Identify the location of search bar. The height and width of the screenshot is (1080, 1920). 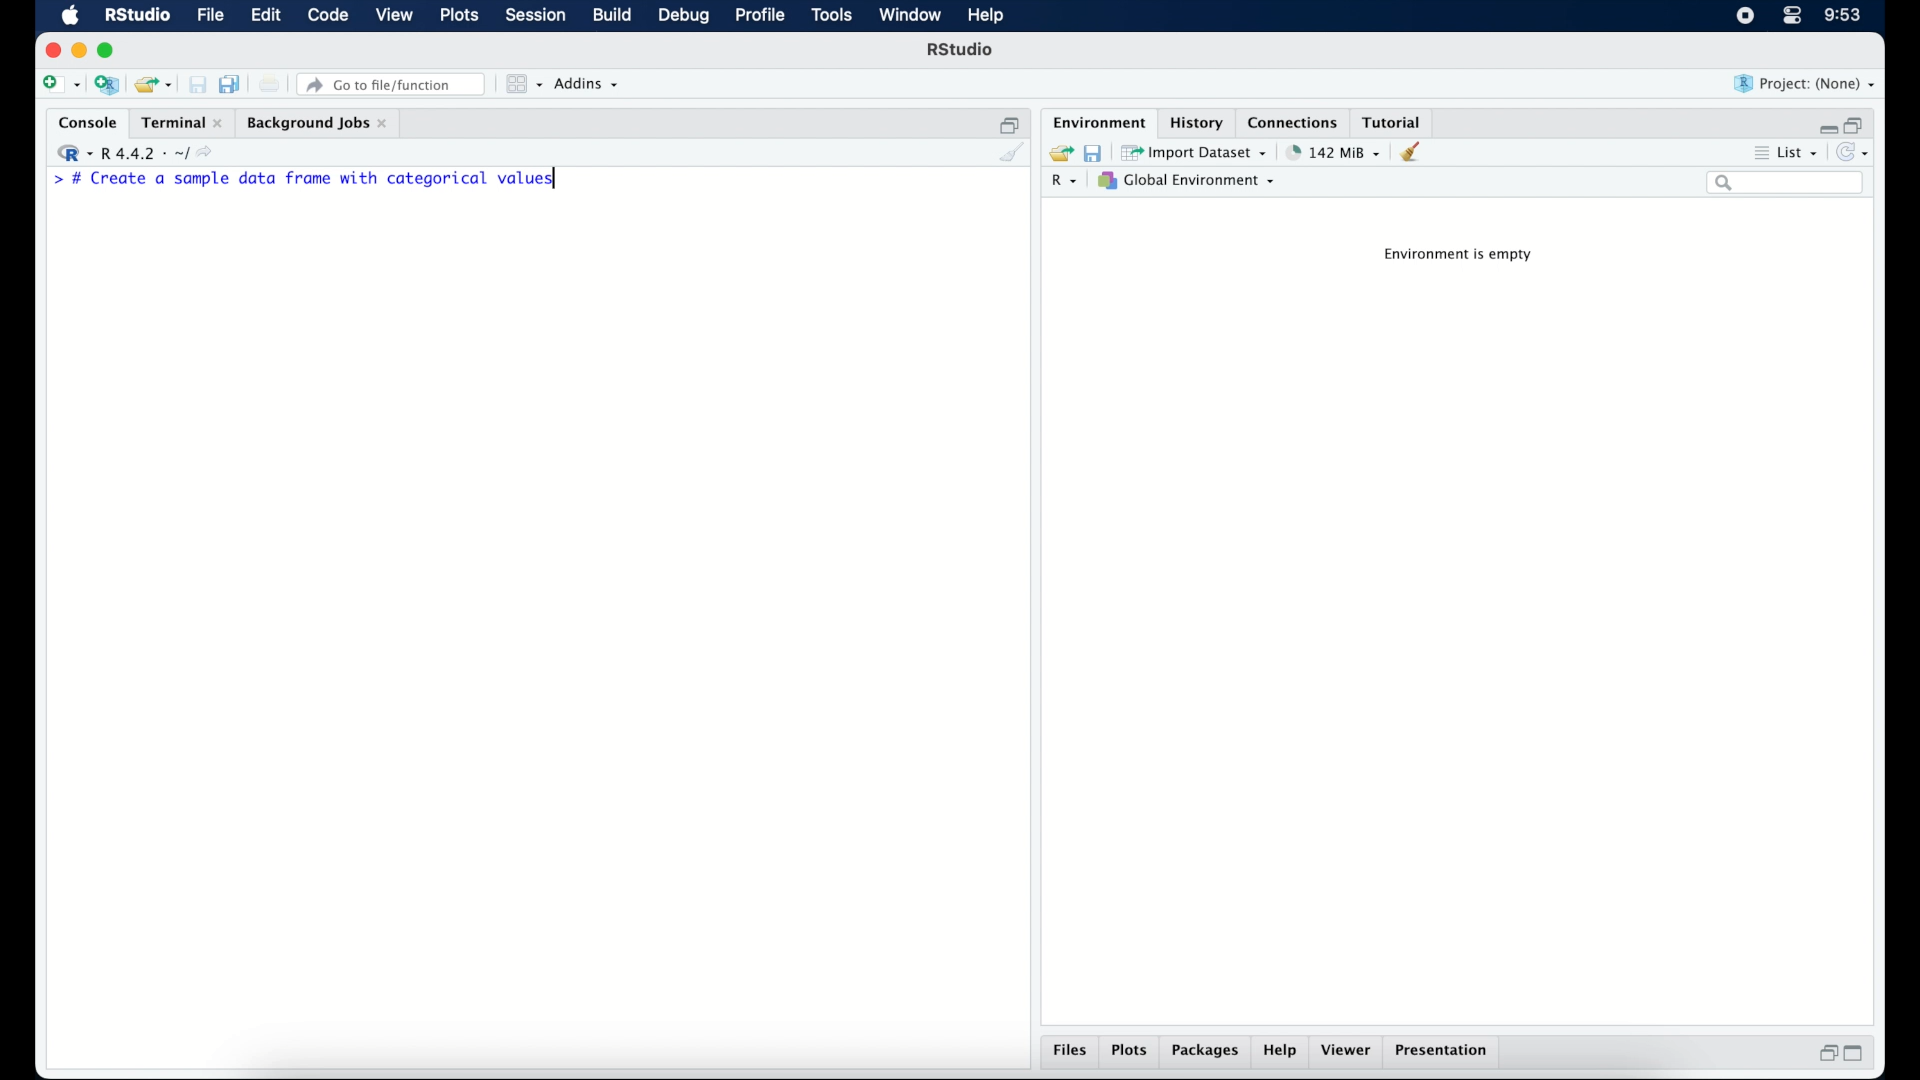
(1787, 185).